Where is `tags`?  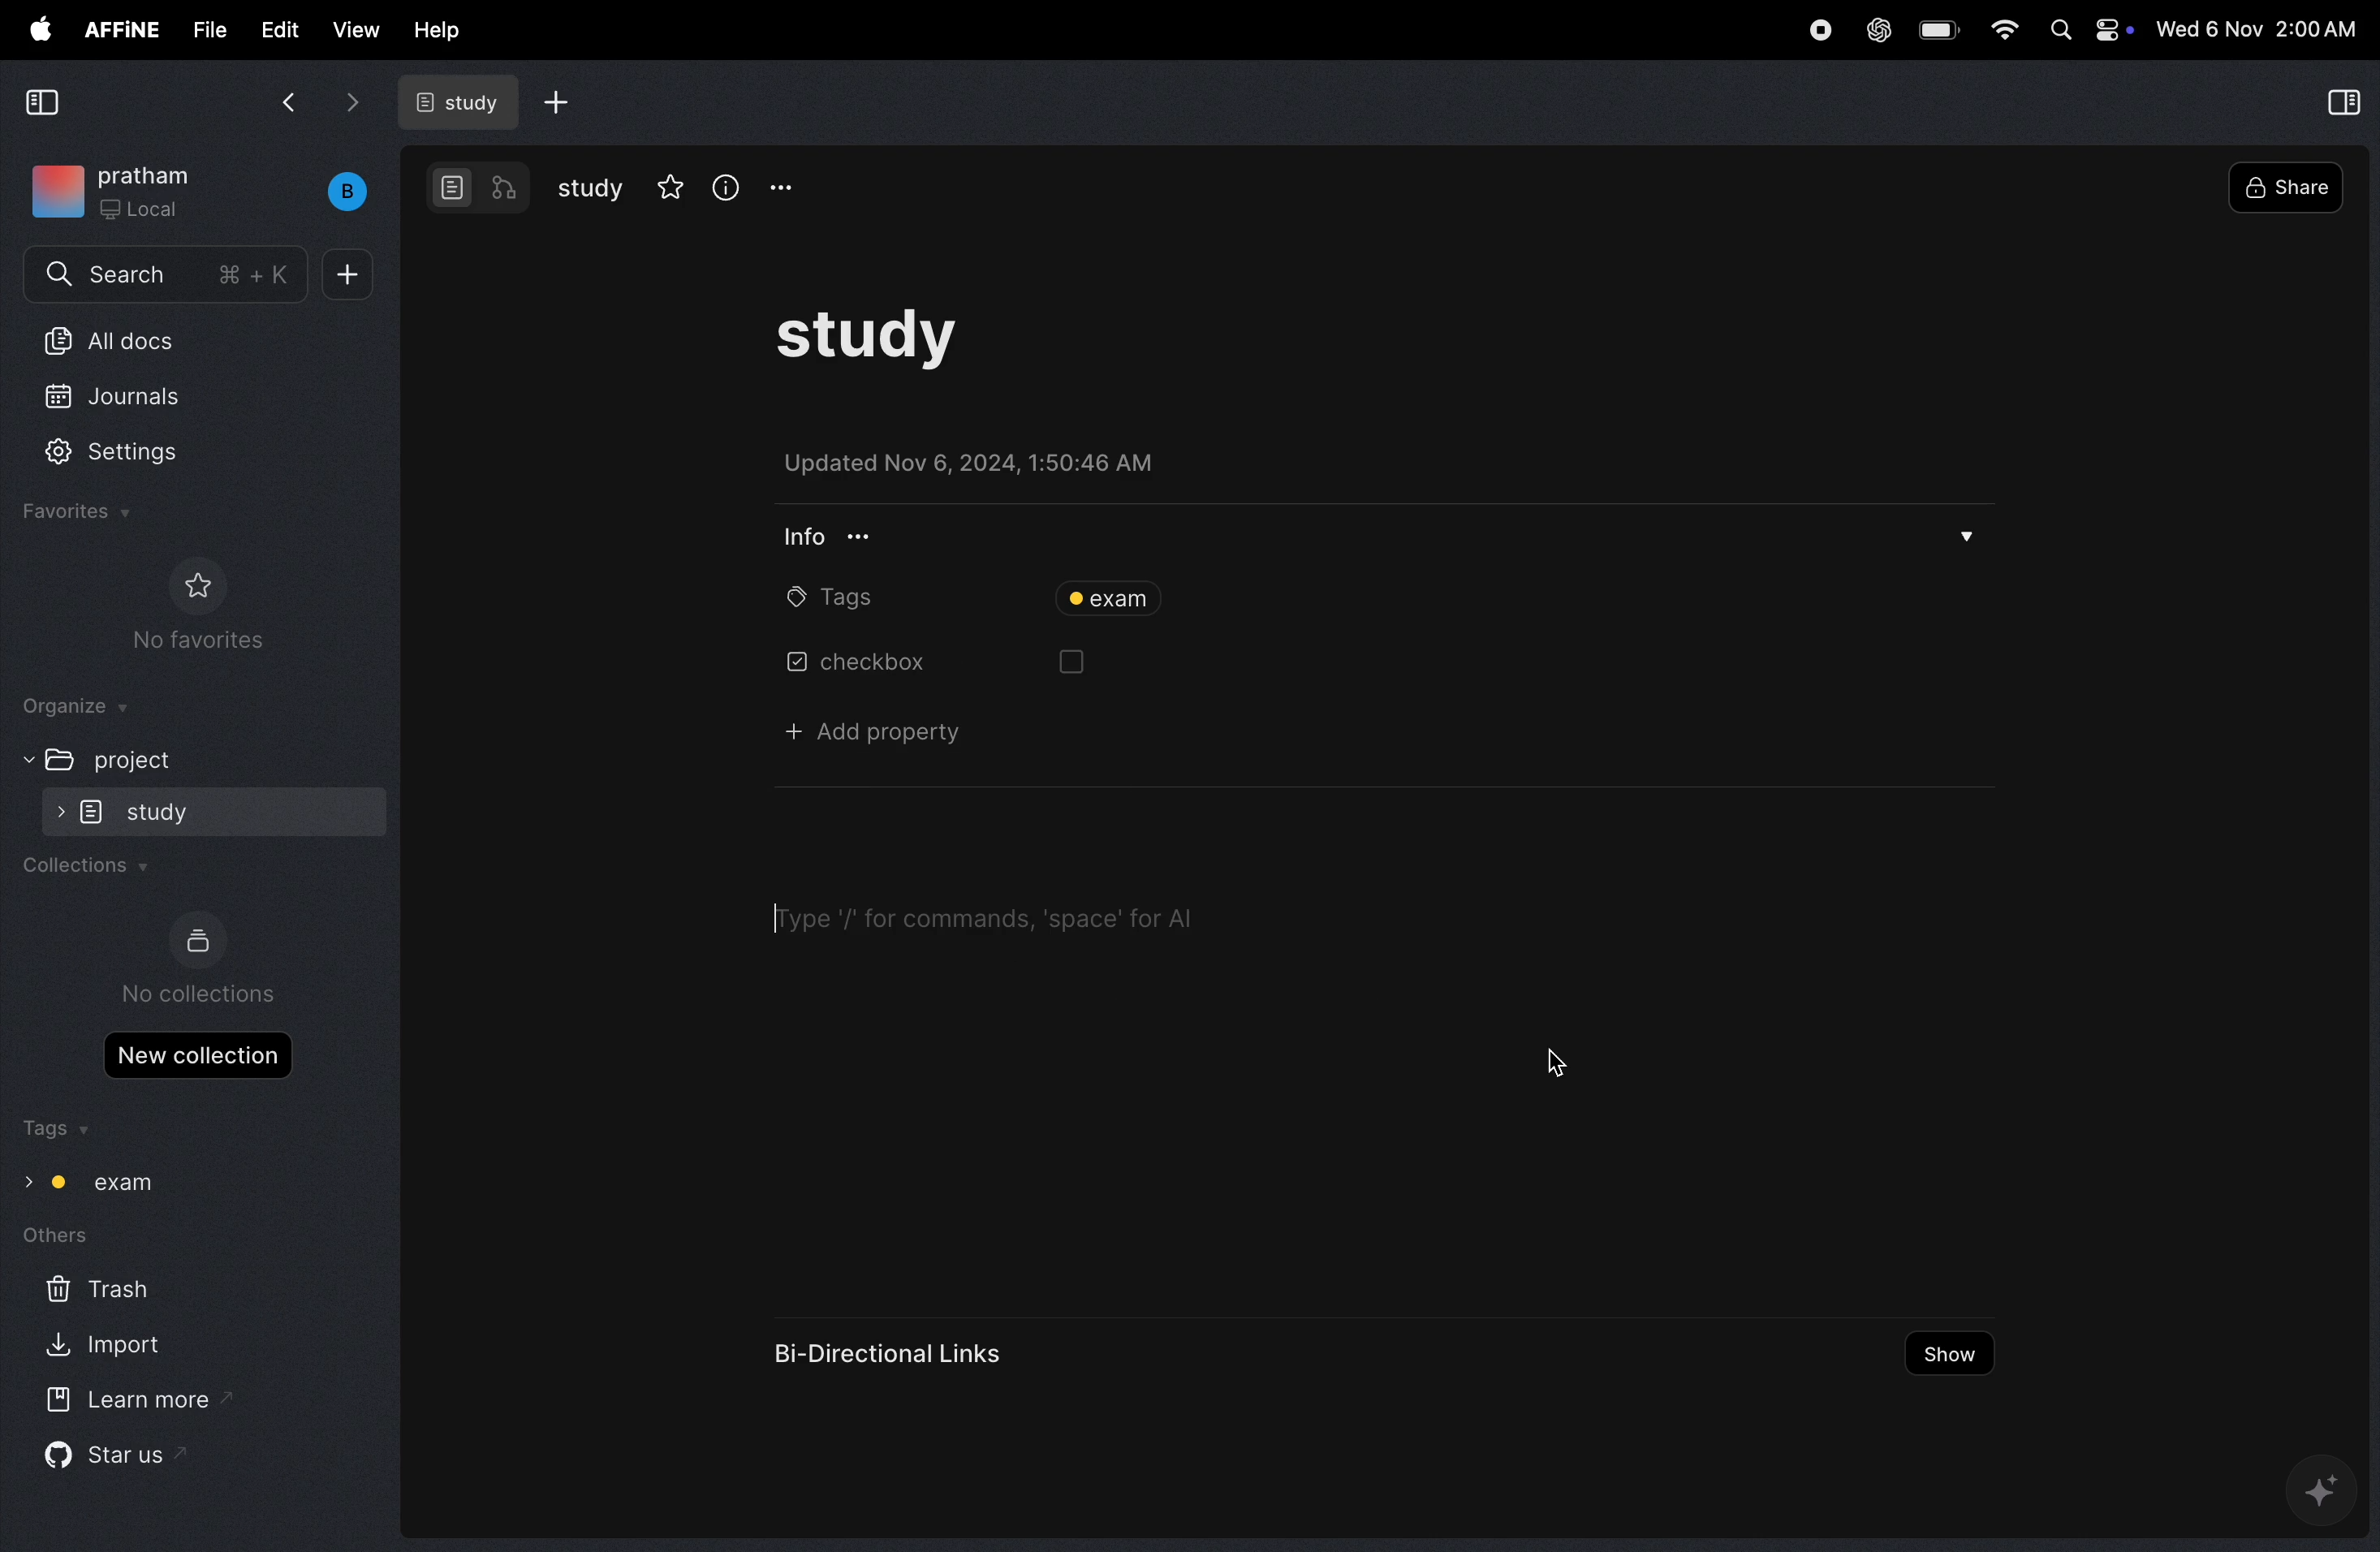
tags is located at coordinates (817, 596).